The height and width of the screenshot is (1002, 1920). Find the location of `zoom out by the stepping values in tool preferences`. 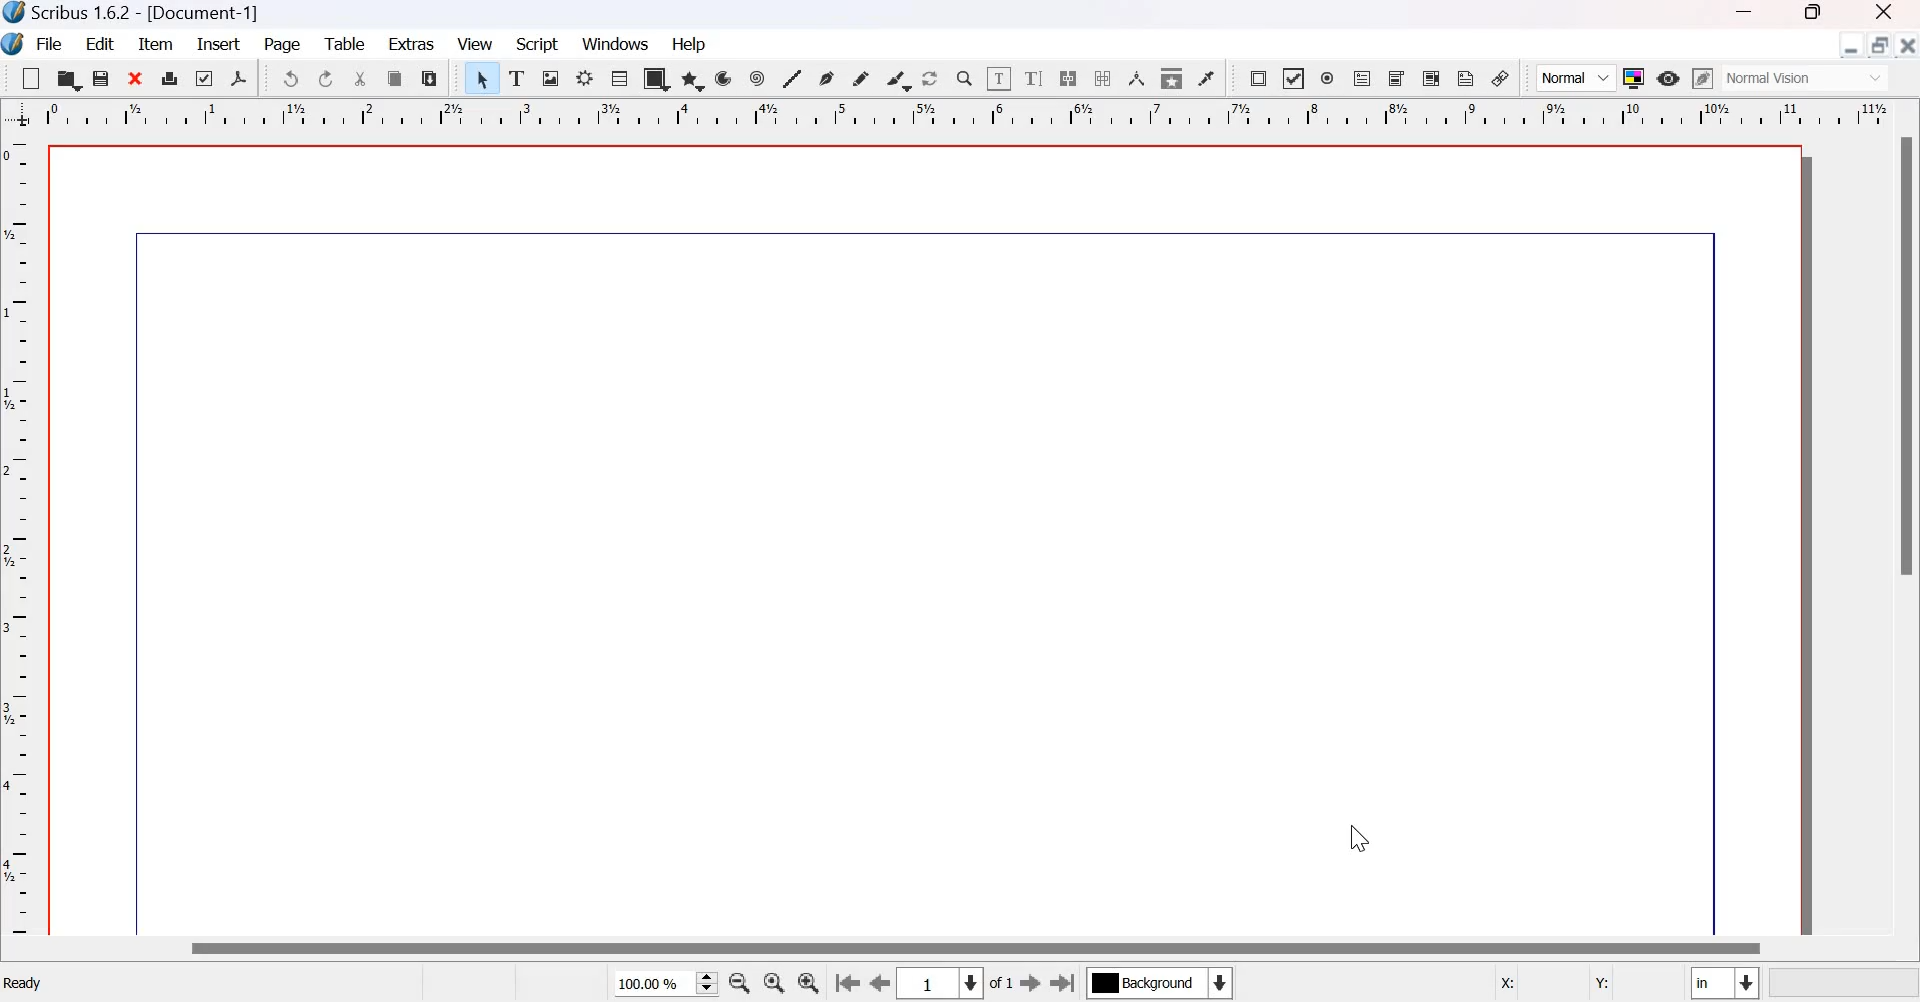

zoom out by the stepping values in tool preferences is located at coordinates (741, 983).